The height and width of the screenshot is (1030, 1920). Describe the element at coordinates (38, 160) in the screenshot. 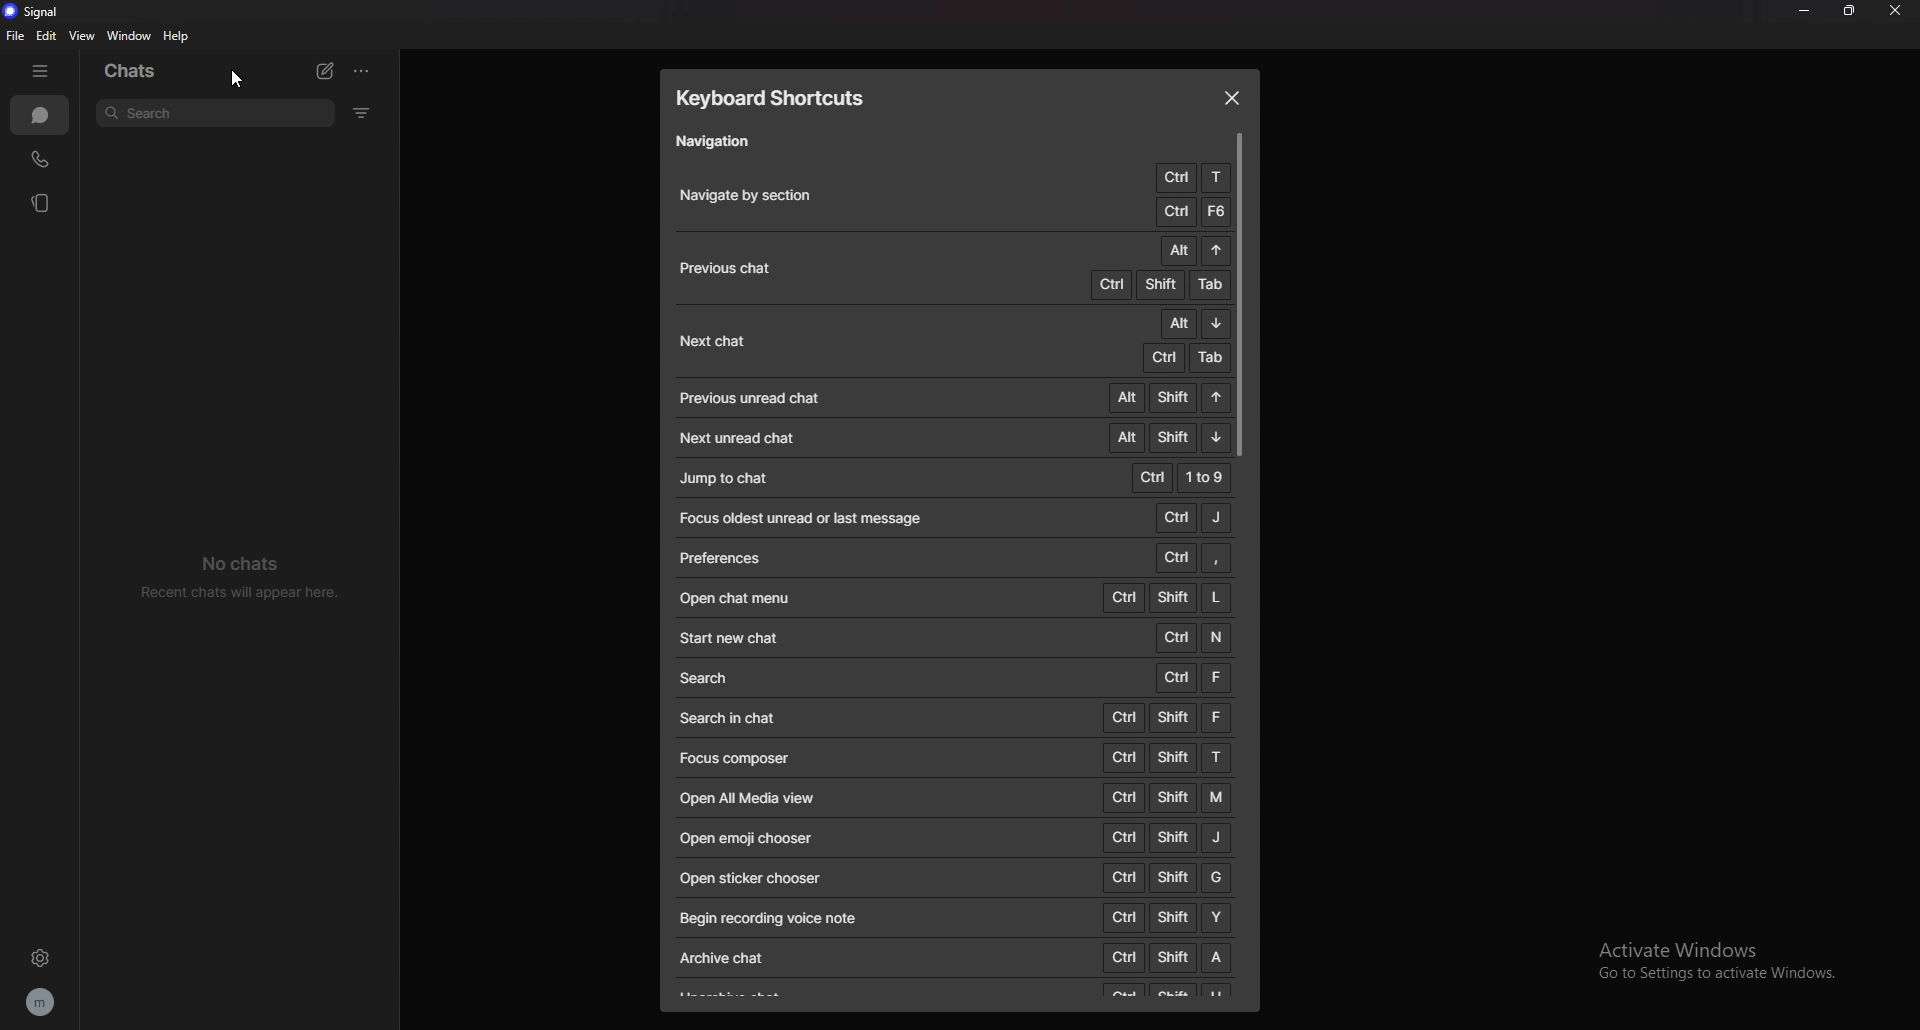

I see `calls` at that location.